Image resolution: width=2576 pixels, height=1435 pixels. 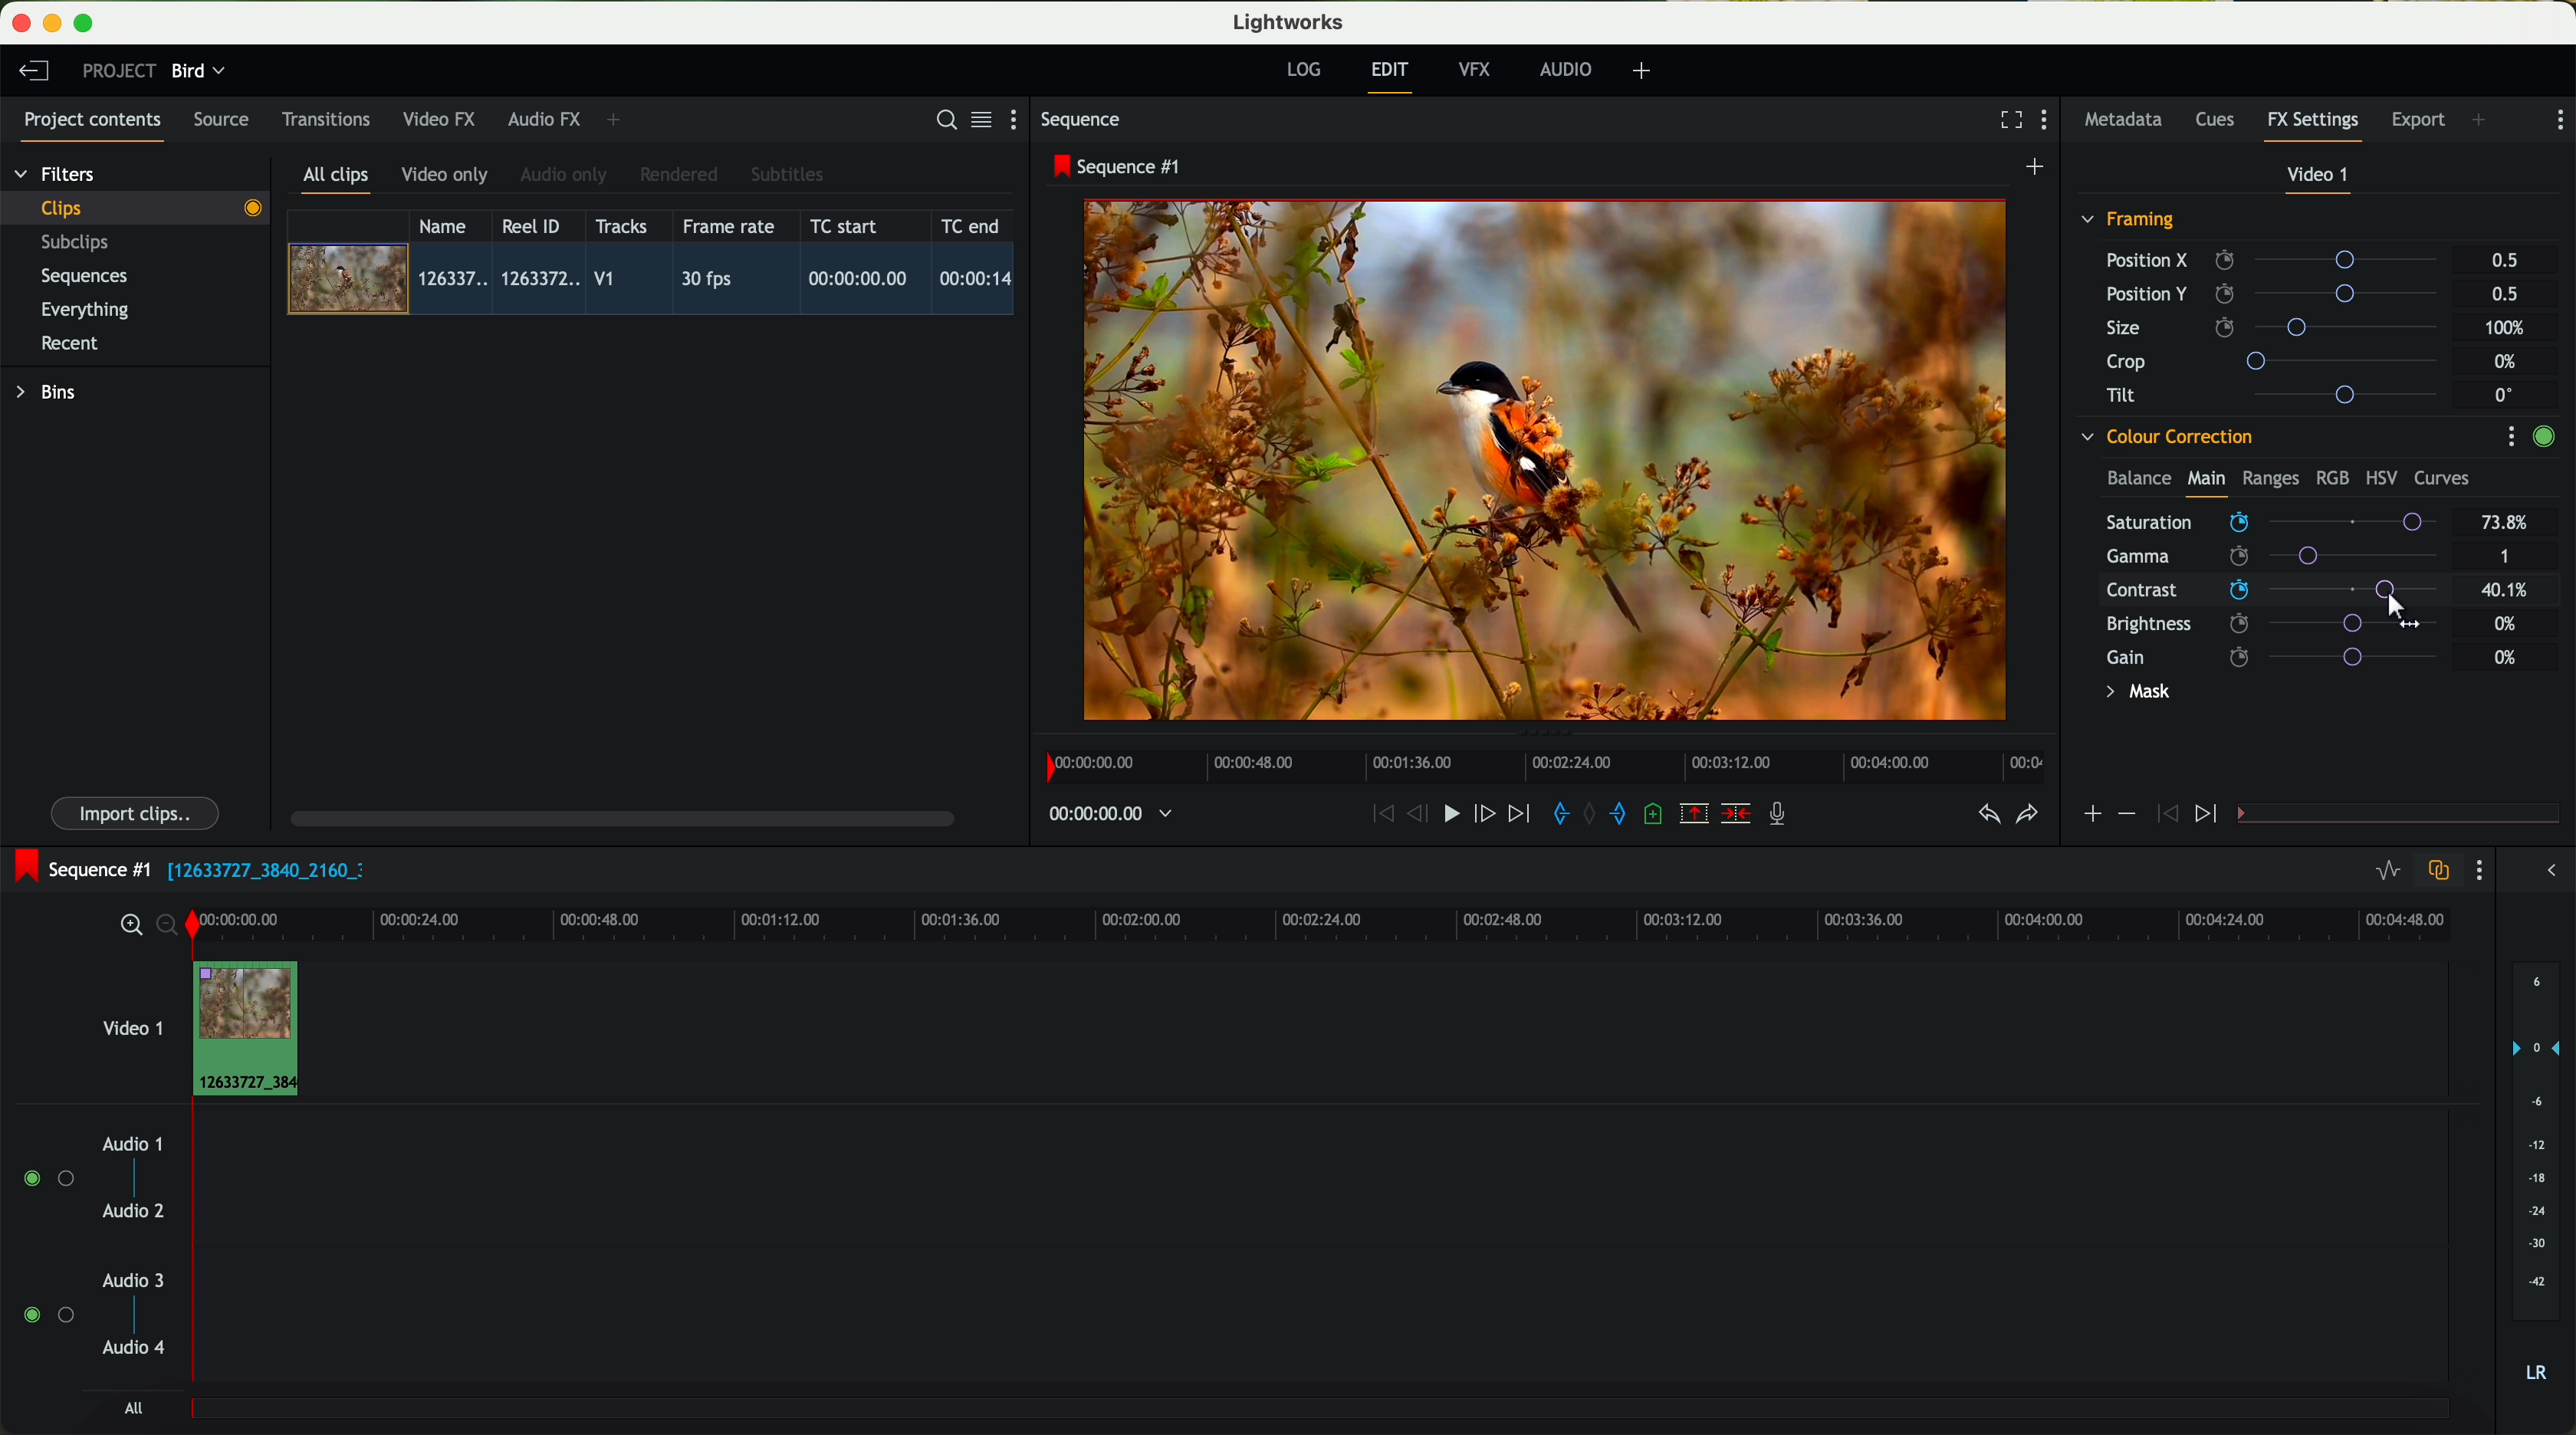 I want to click on timeline, so click(x=1539, y=761).